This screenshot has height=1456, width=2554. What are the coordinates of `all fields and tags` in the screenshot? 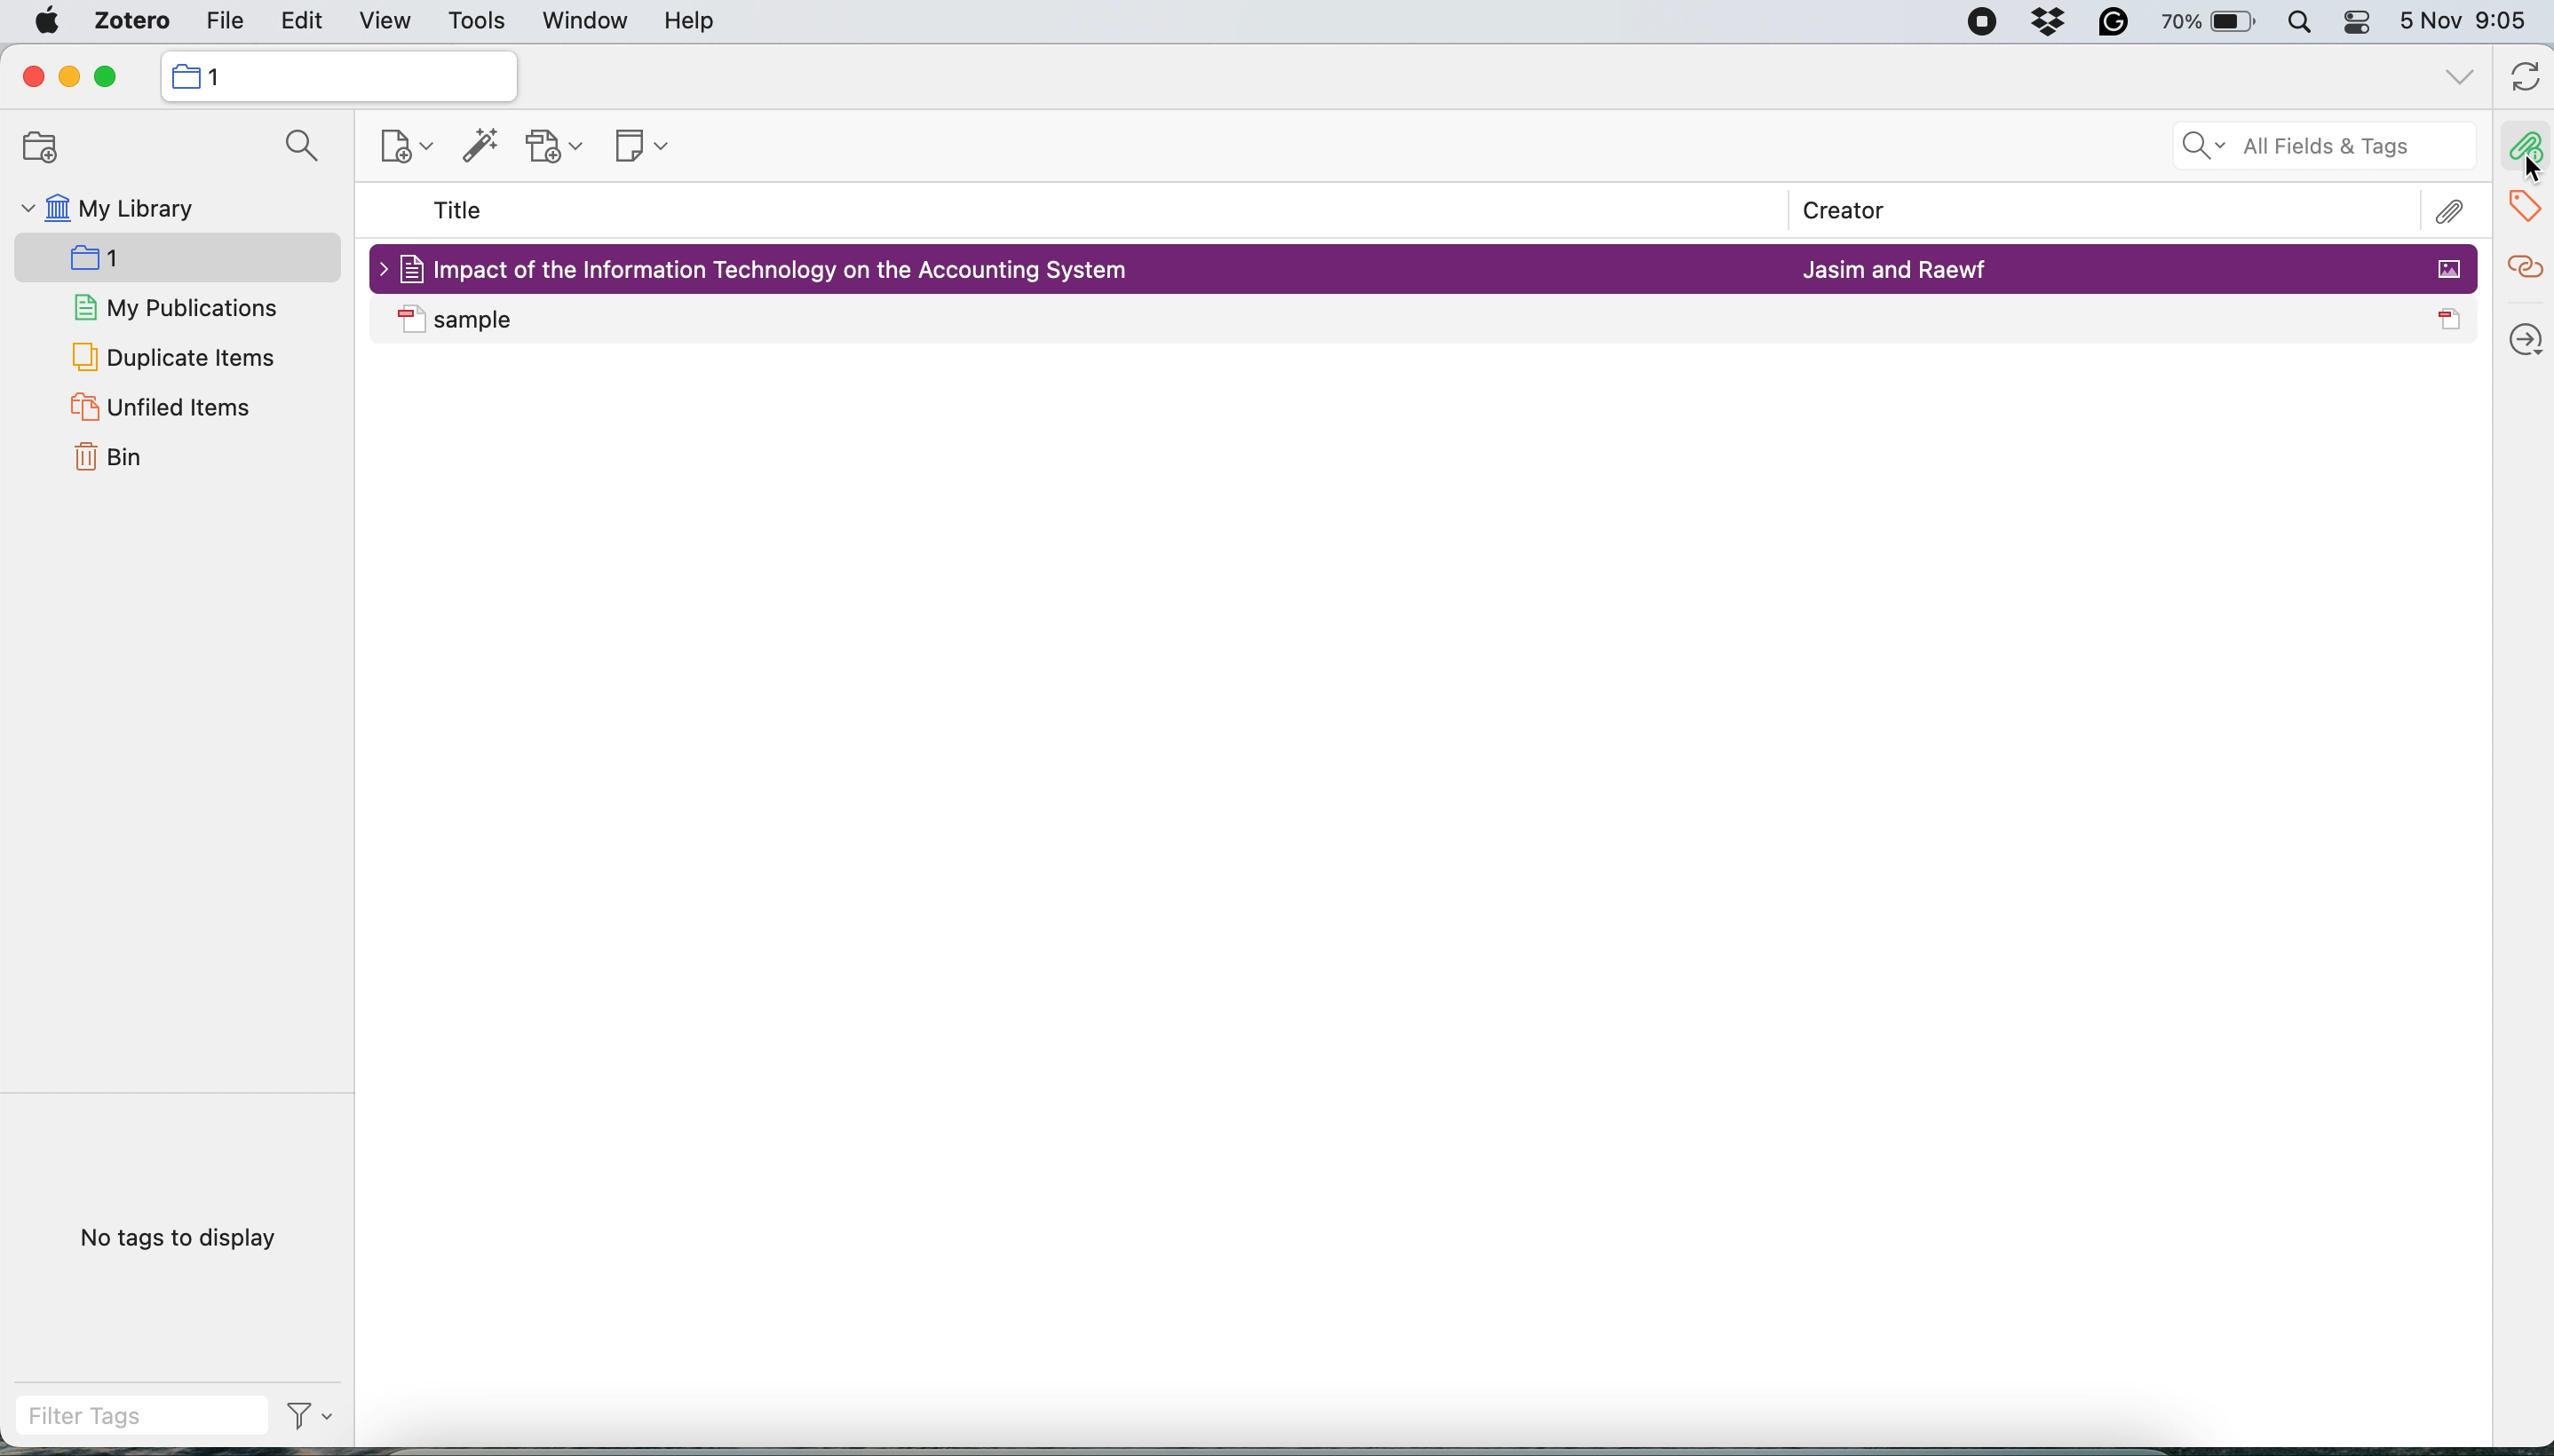 It's located at (2301, 148).